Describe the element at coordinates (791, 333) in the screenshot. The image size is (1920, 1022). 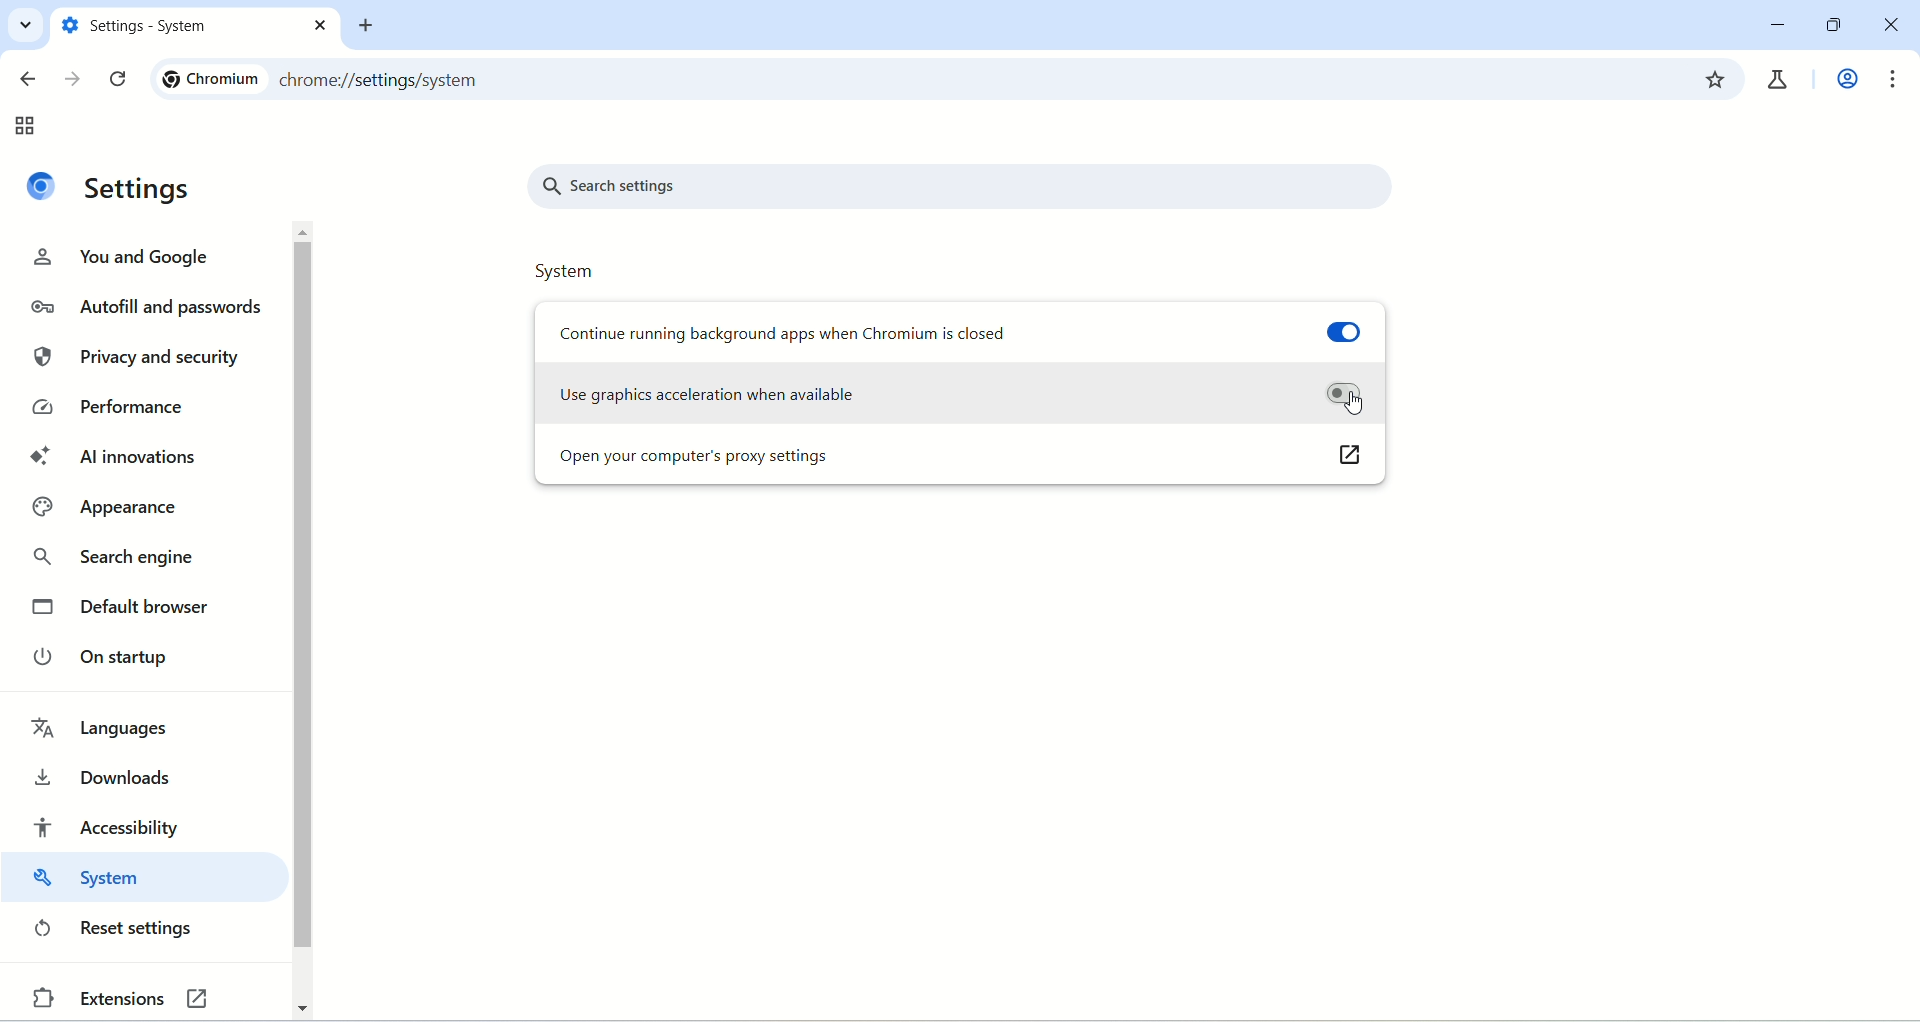
I see `Continue running background apps when Chromium is closed` at that location.